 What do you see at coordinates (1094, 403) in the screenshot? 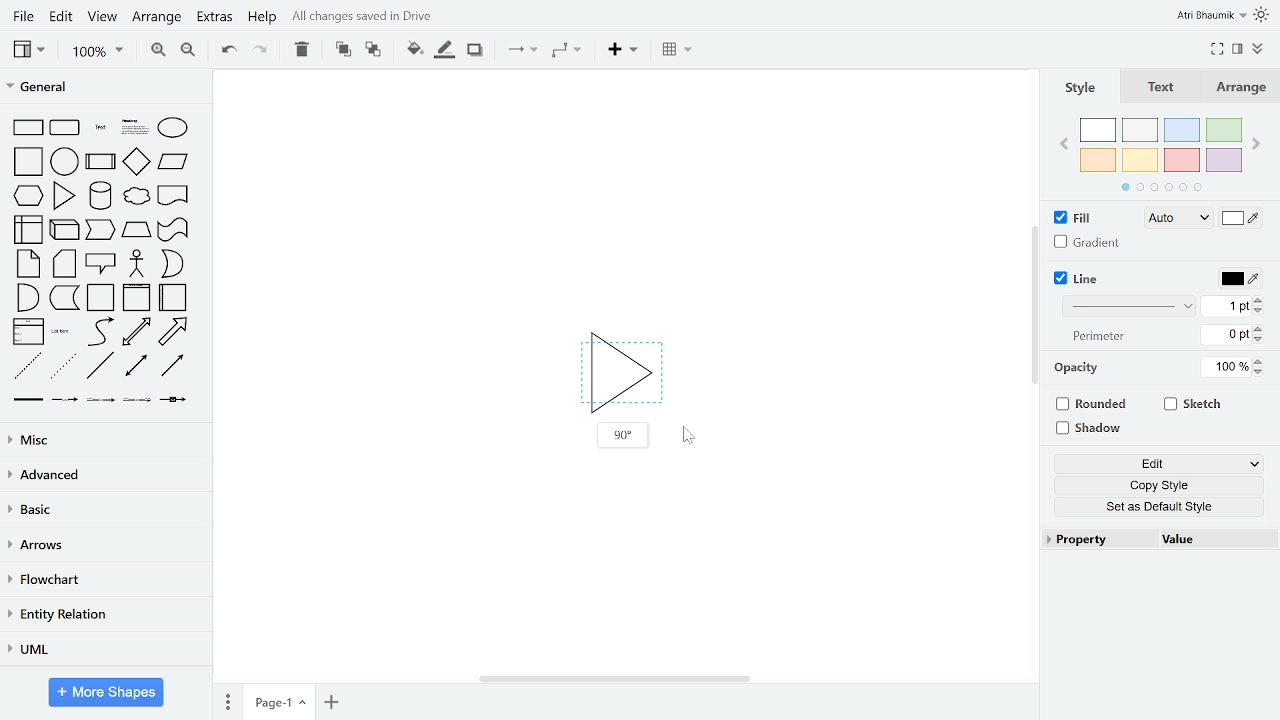
I see `rounded` at bounding box center [1094, 403].